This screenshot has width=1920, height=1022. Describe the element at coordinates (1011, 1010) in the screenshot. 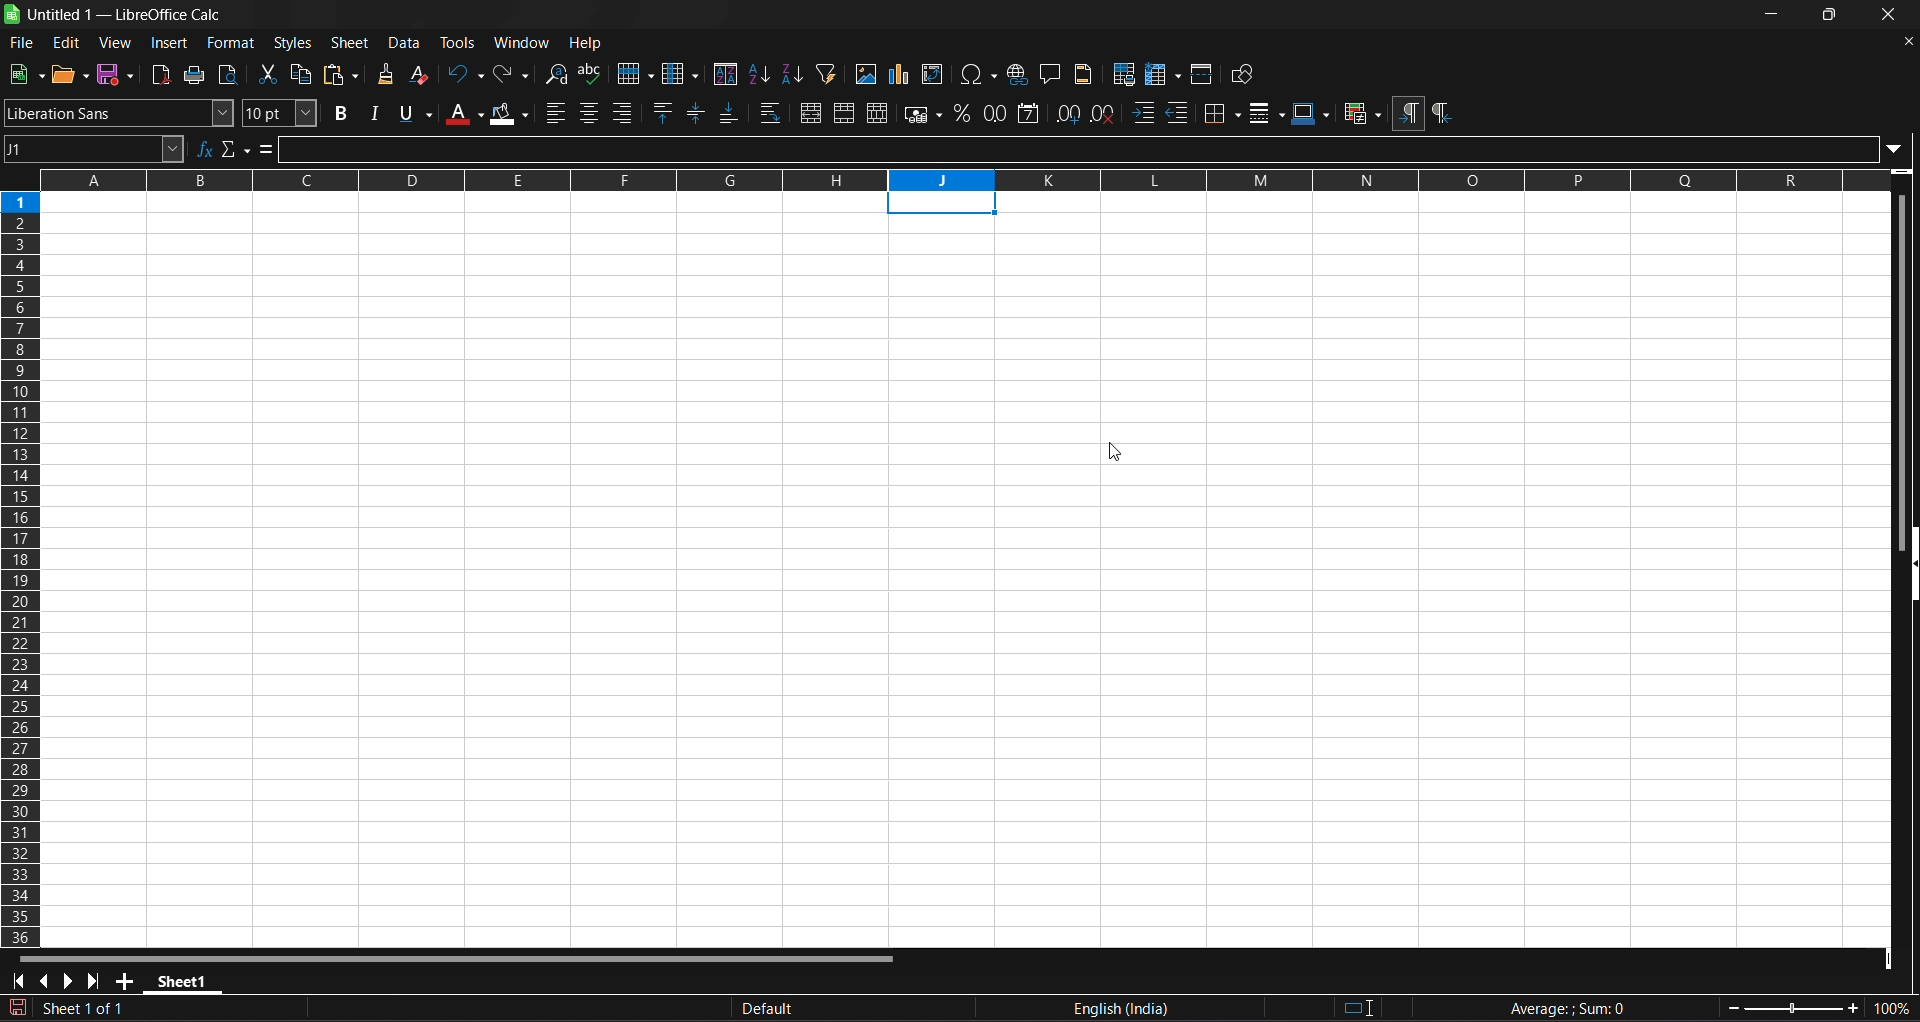

I see `text language` at that location.